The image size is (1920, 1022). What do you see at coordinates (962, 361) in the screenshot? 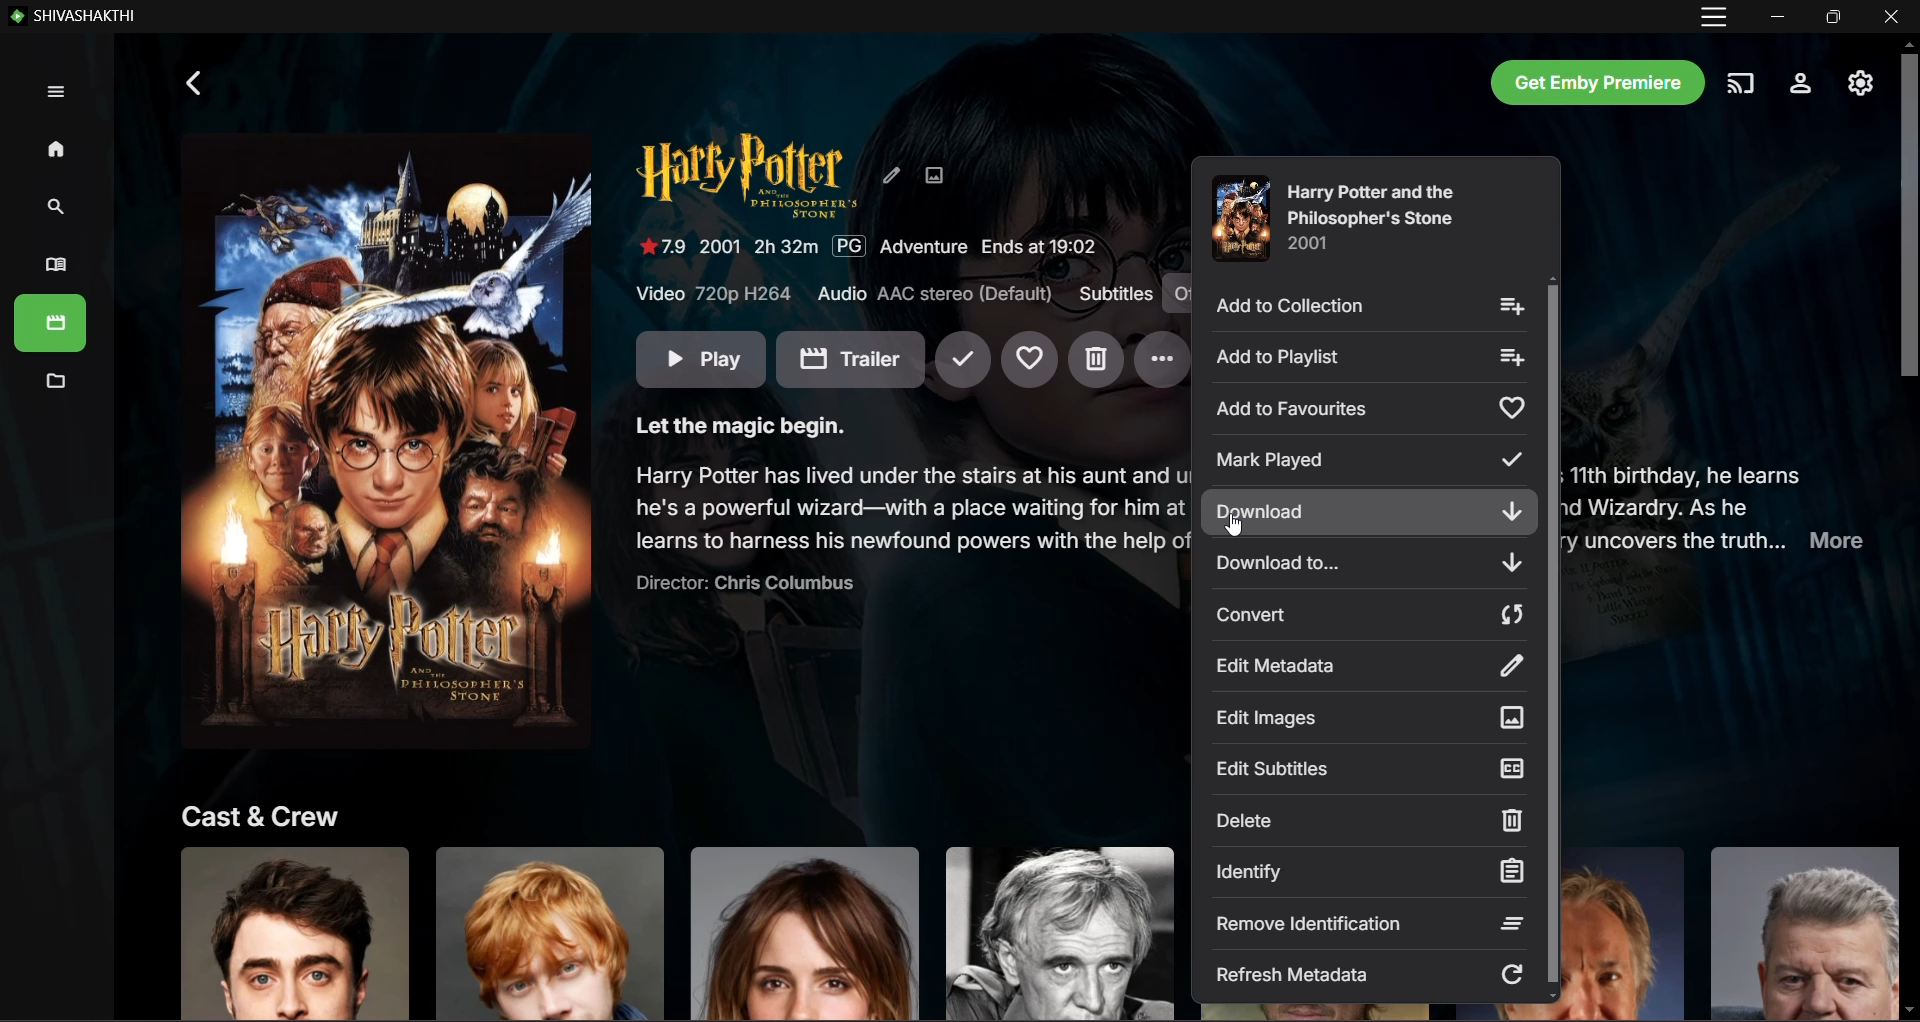
I see `Mark Played` at bounding box center [962, 361].